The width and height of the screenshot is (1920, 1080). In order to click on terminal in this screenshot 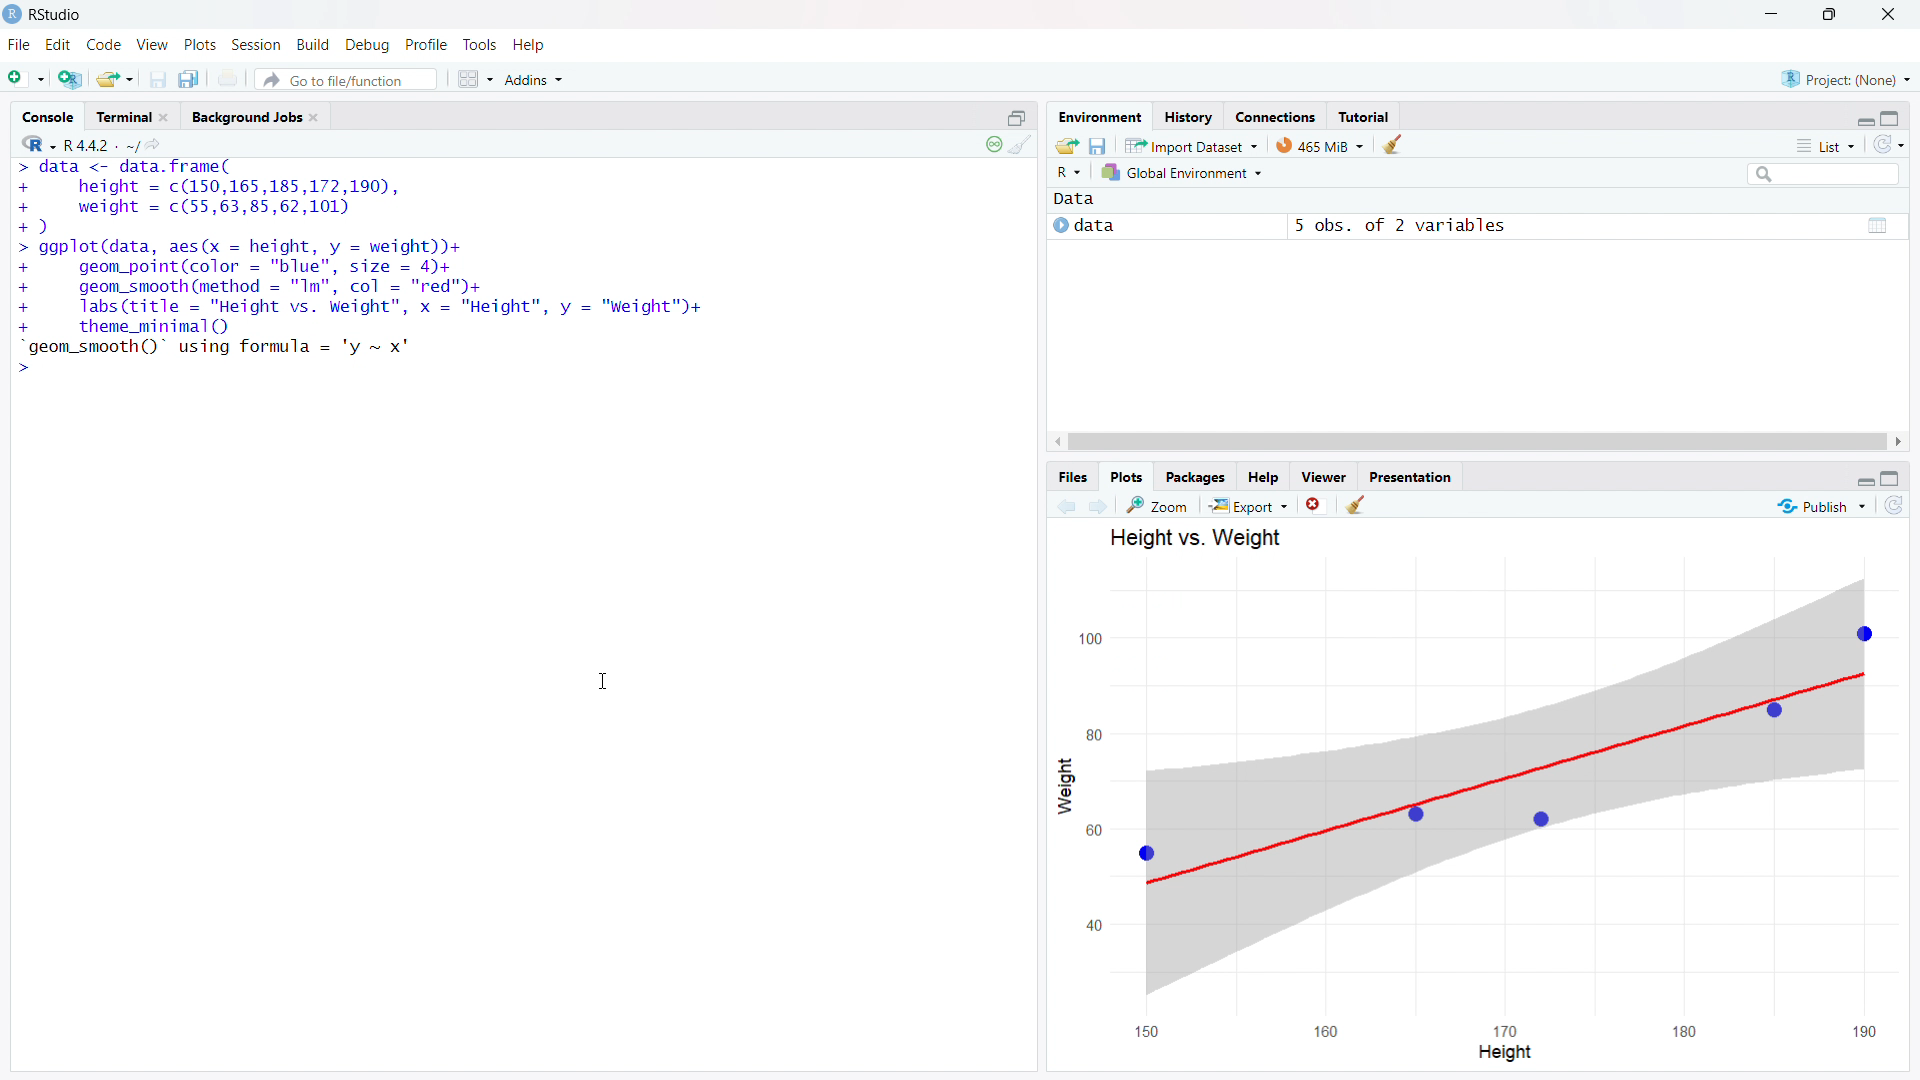, I will do `click(123, 117)`.